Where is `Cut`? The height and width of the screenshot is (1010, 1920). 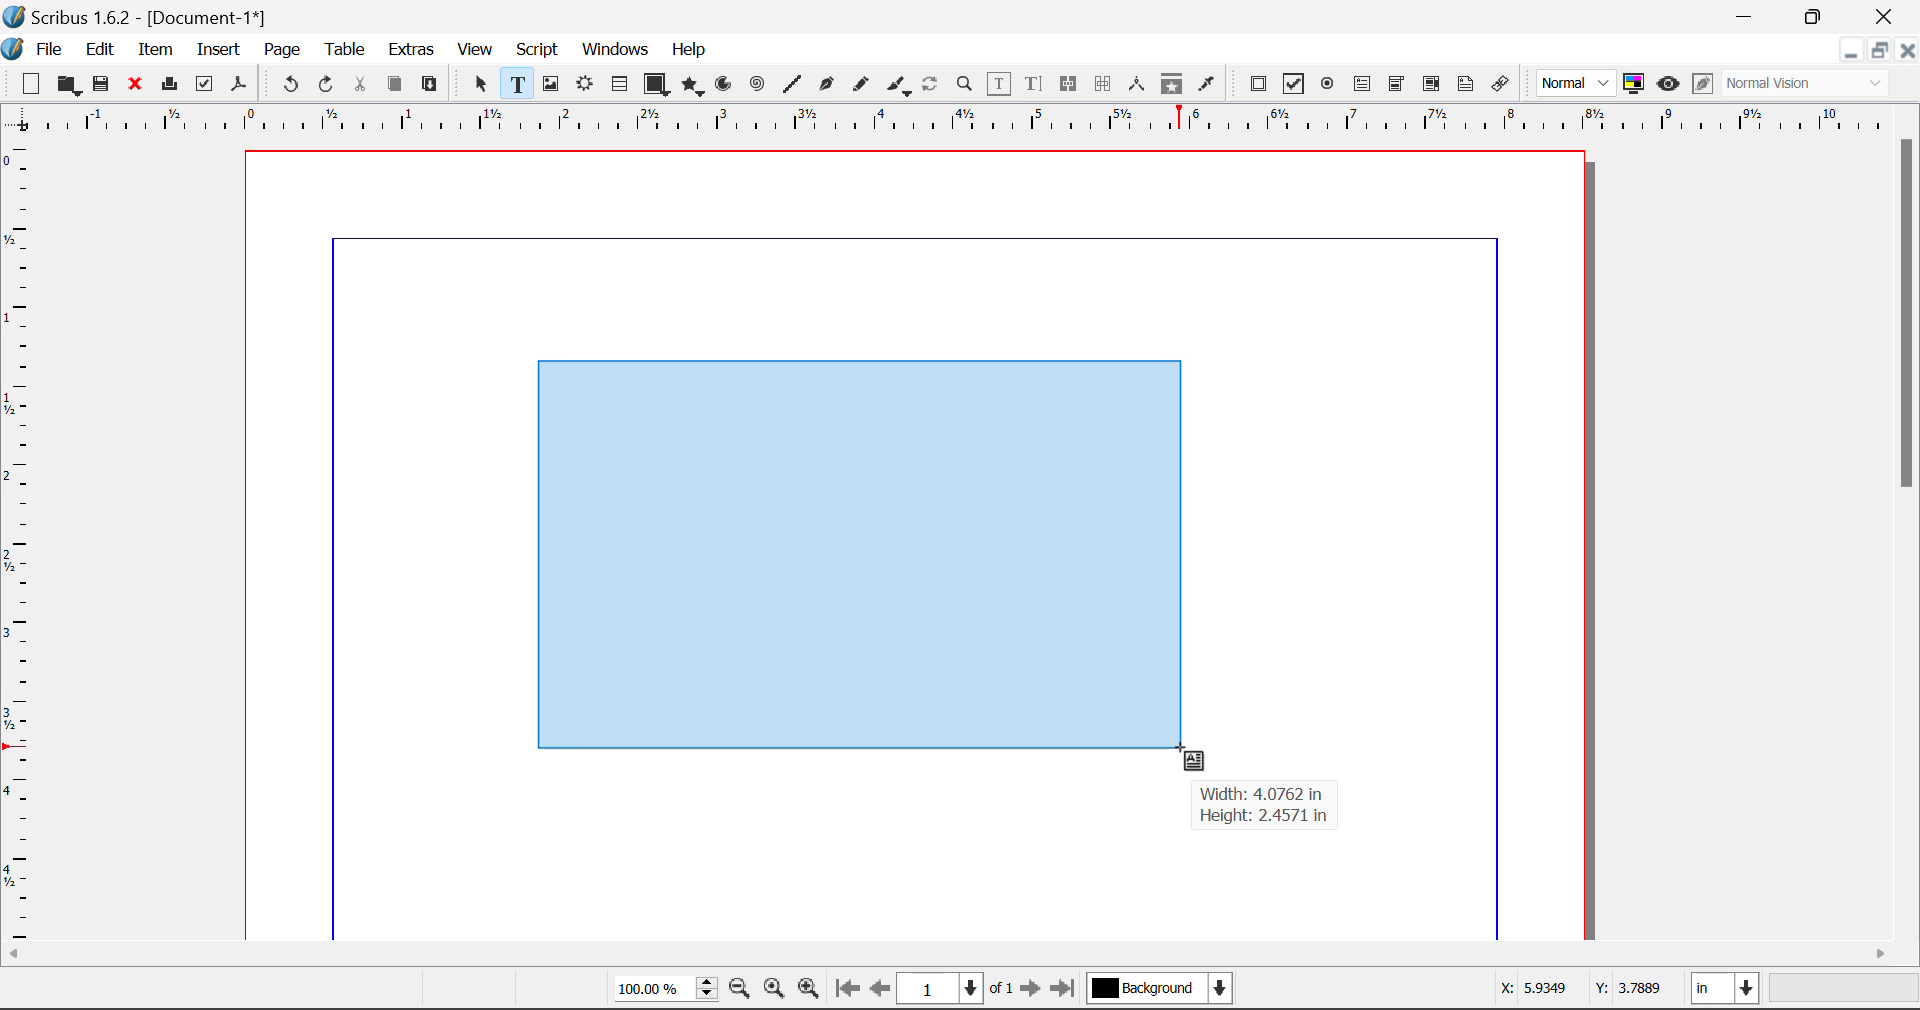 Cut is located at coordinates (362, 84).